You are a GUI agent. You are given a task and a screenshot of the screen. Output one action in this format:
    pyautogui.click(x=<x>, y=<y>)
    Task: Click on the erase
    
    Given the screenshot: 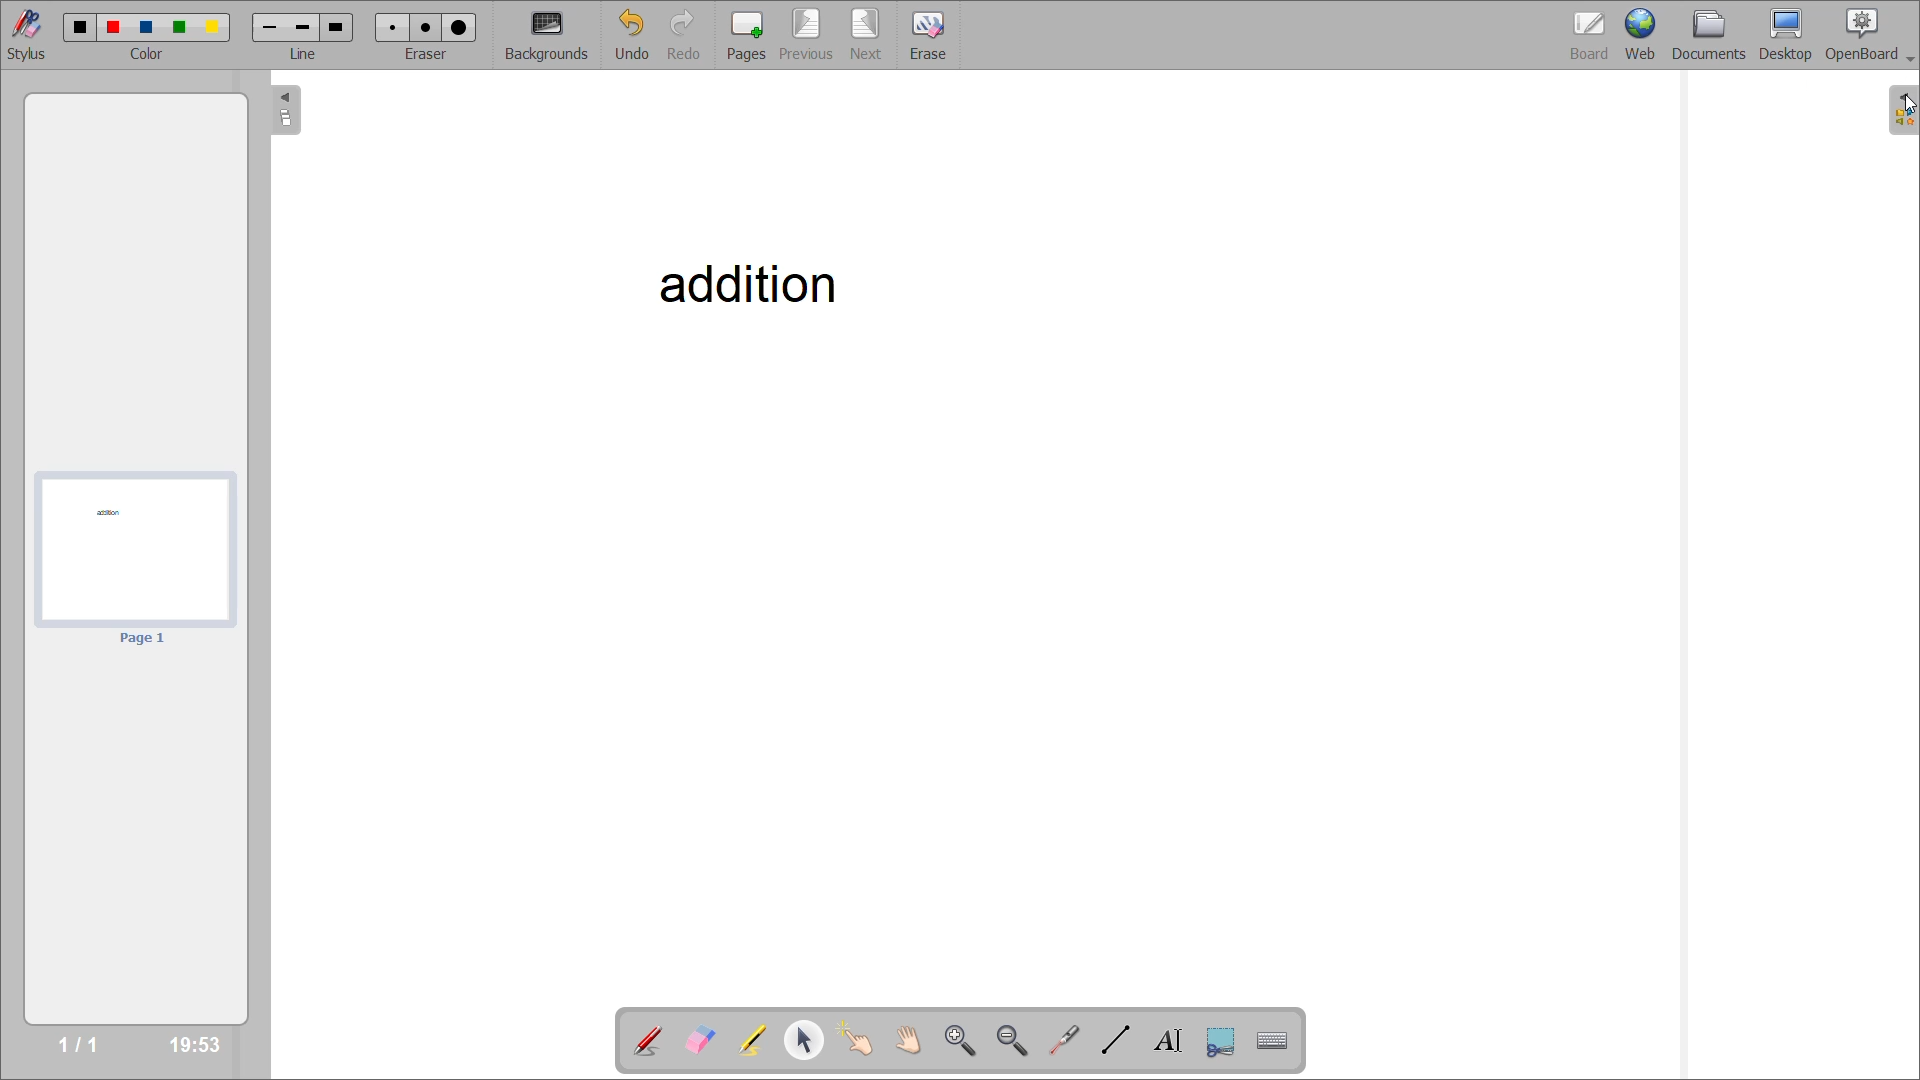 What is the action you would take?
    pyautogui.click(x=928, y=37)
    